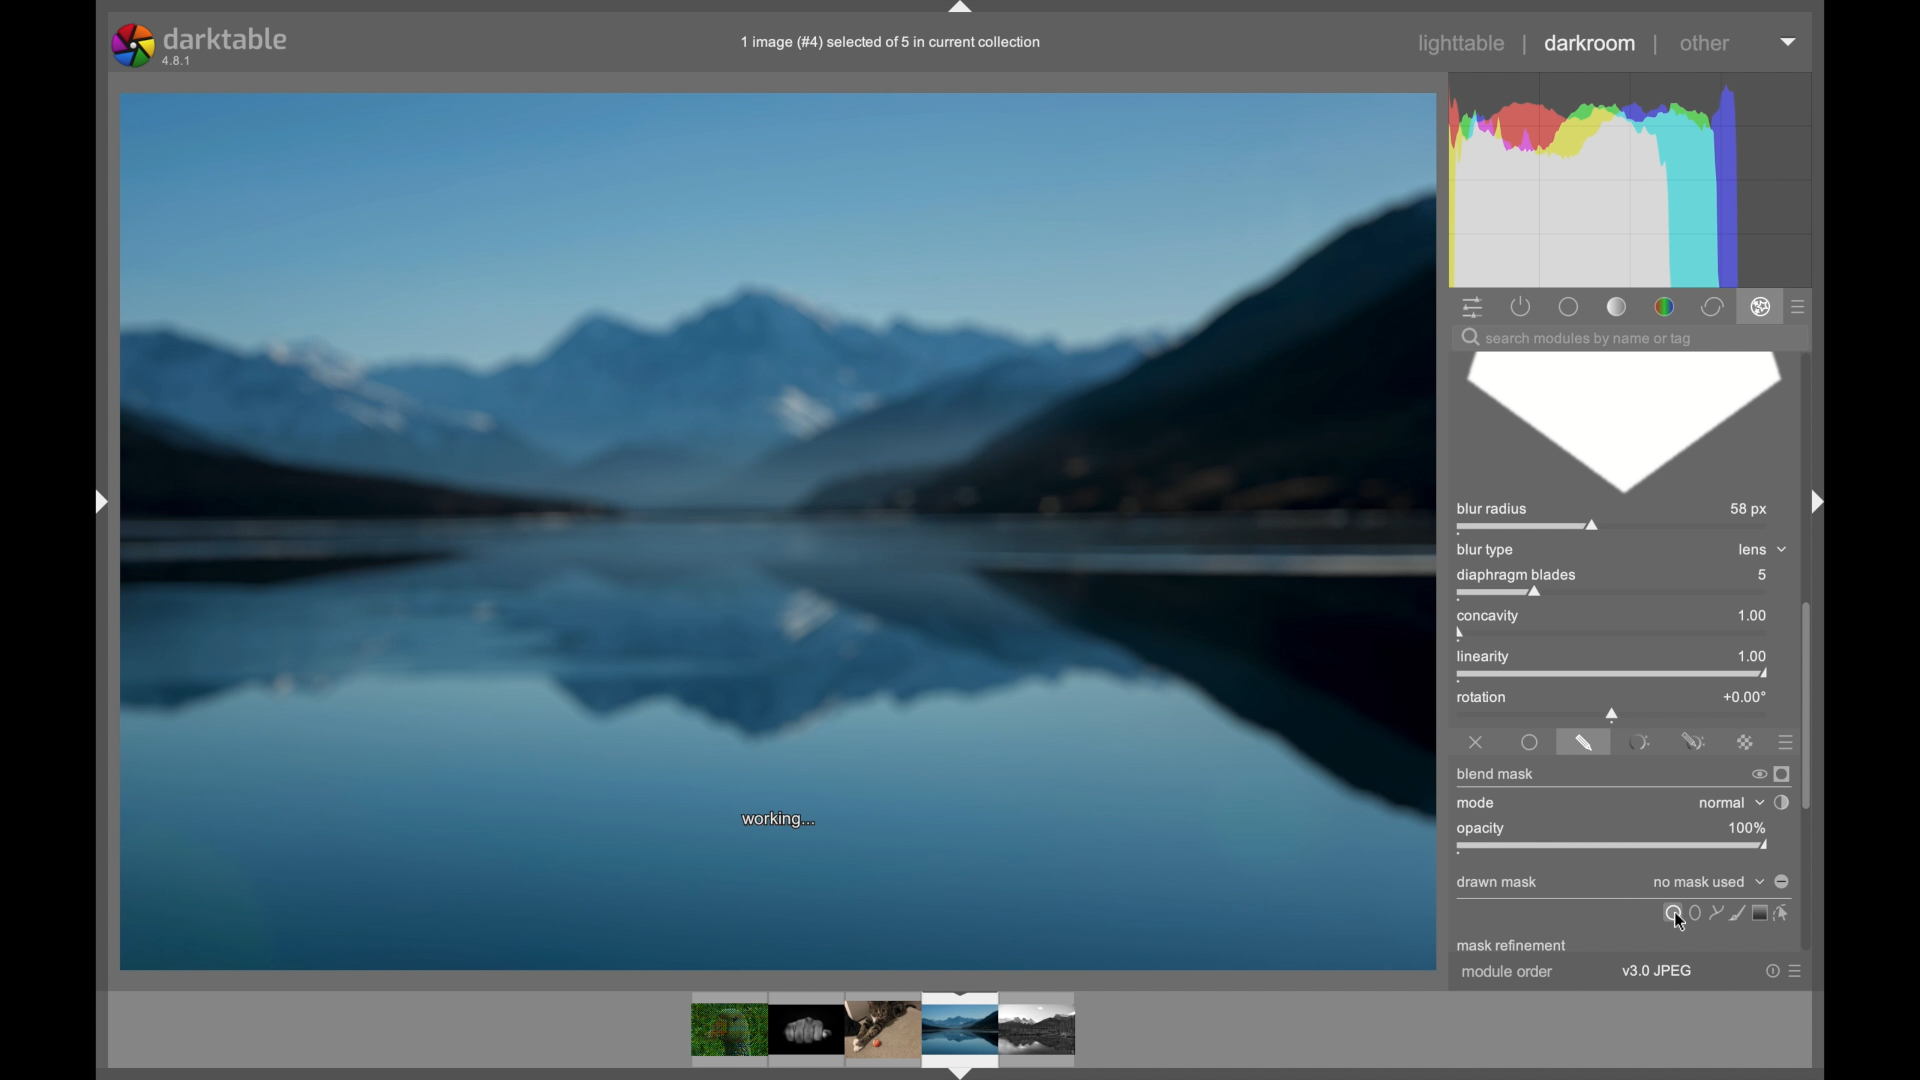 The image size is (1920, 1080). Describe the element at coordinates (1754, 774) in the screenshot. I see `switch off blend mask` at that location.